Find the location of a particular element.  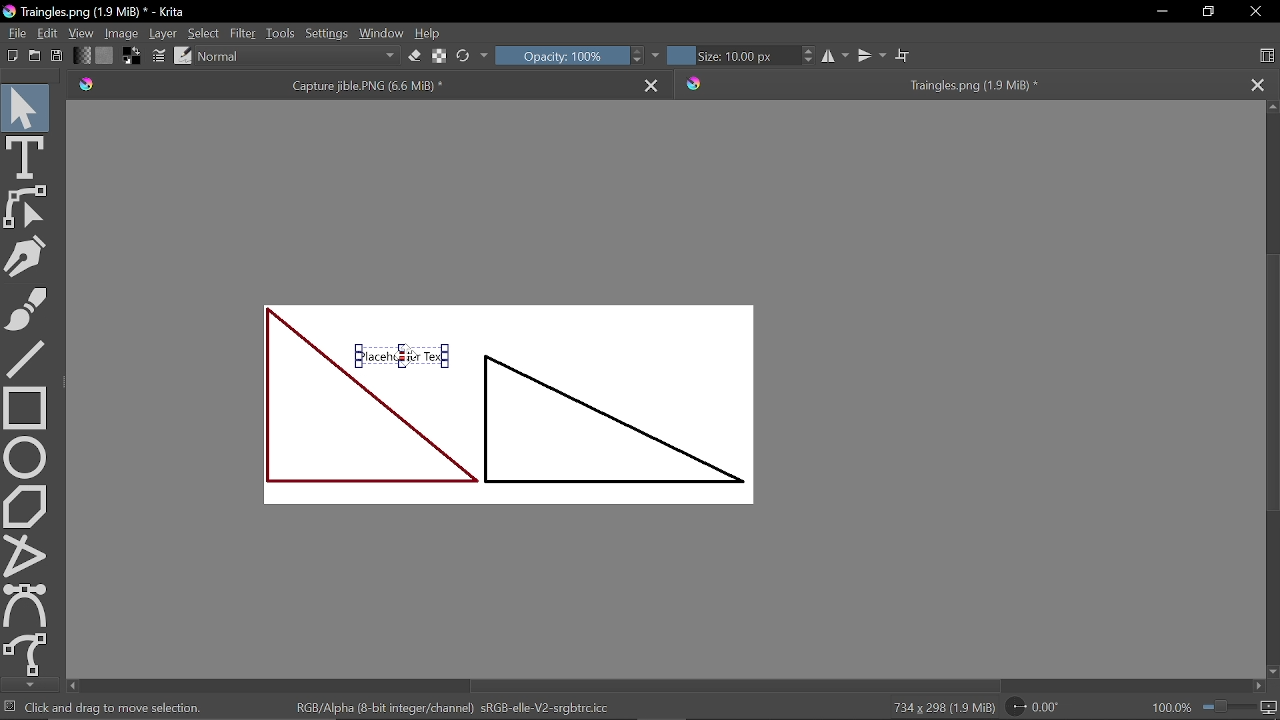

Minimize is located at coordinates (1164, 11).